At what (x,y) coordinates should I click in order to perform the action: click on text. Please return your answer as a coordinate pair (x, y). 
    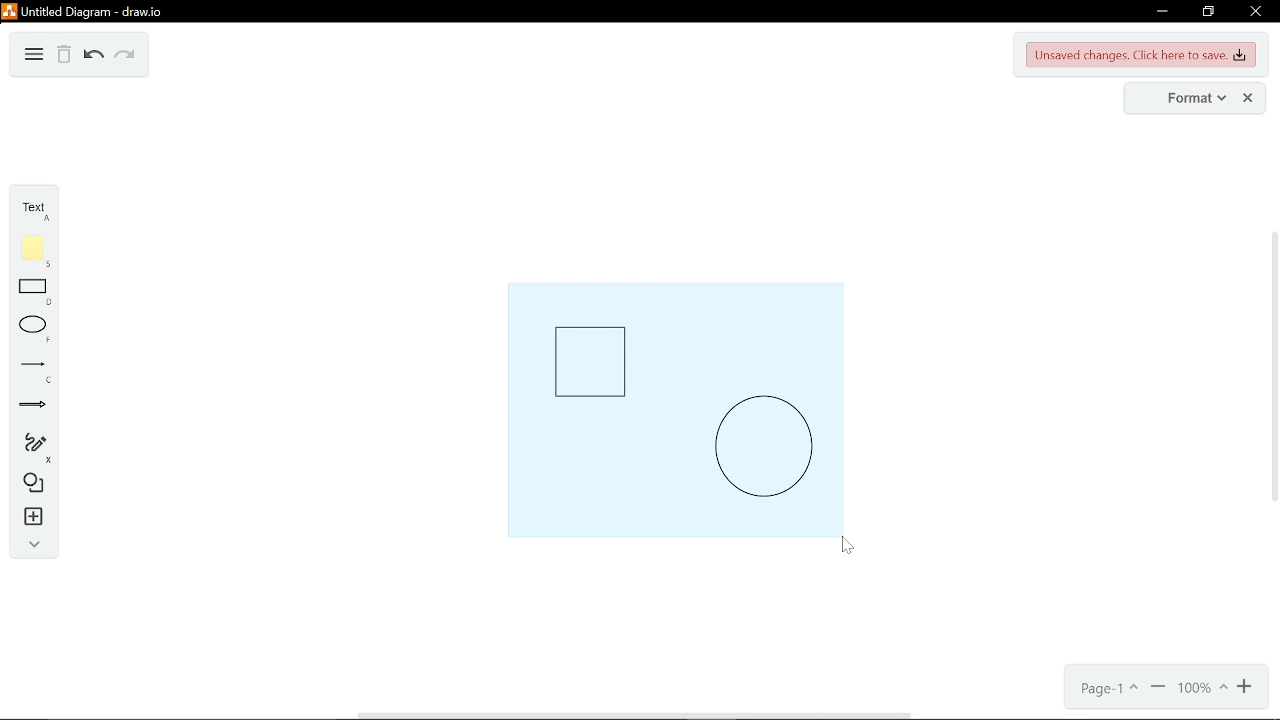
    Looking at the image, I should click on (30, 211).